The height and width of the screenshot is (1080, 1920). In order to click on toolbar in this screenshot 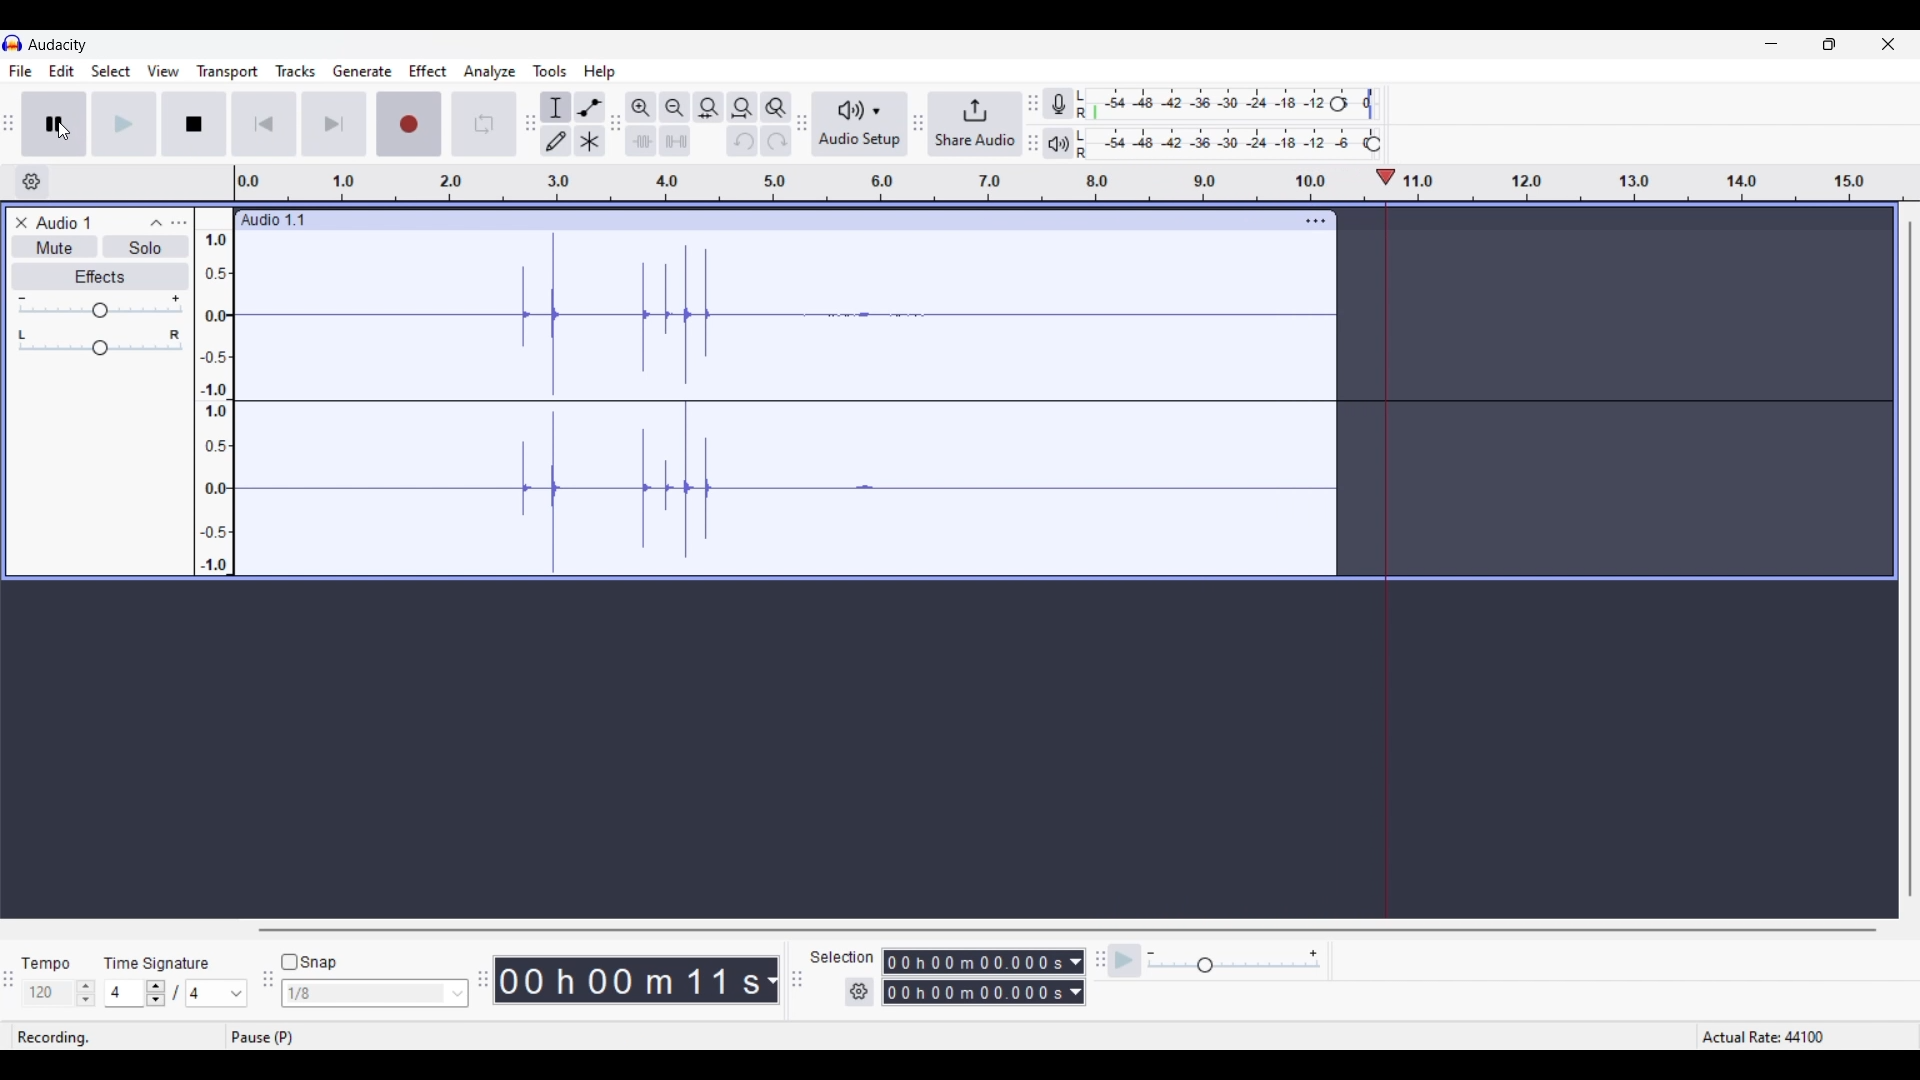, I will do `click(801, 126)`.